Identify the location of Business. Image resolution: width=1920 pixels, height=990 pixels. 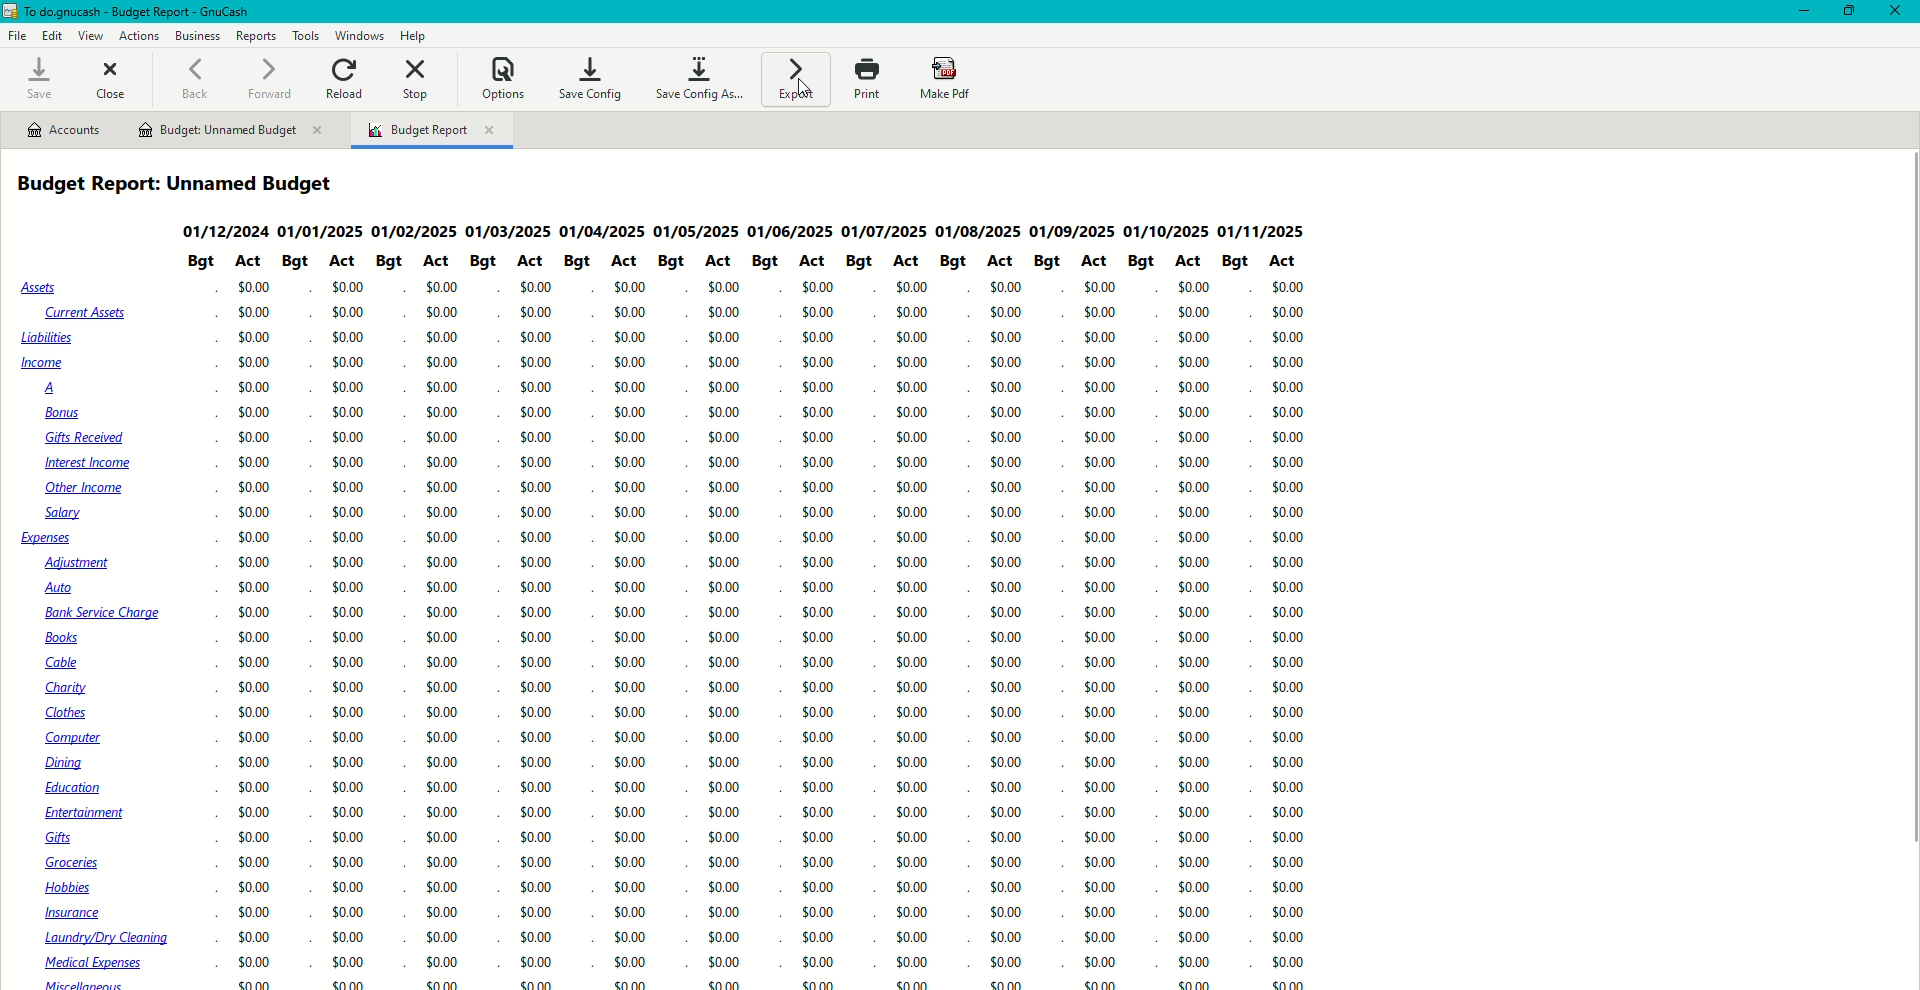
(197, 34).